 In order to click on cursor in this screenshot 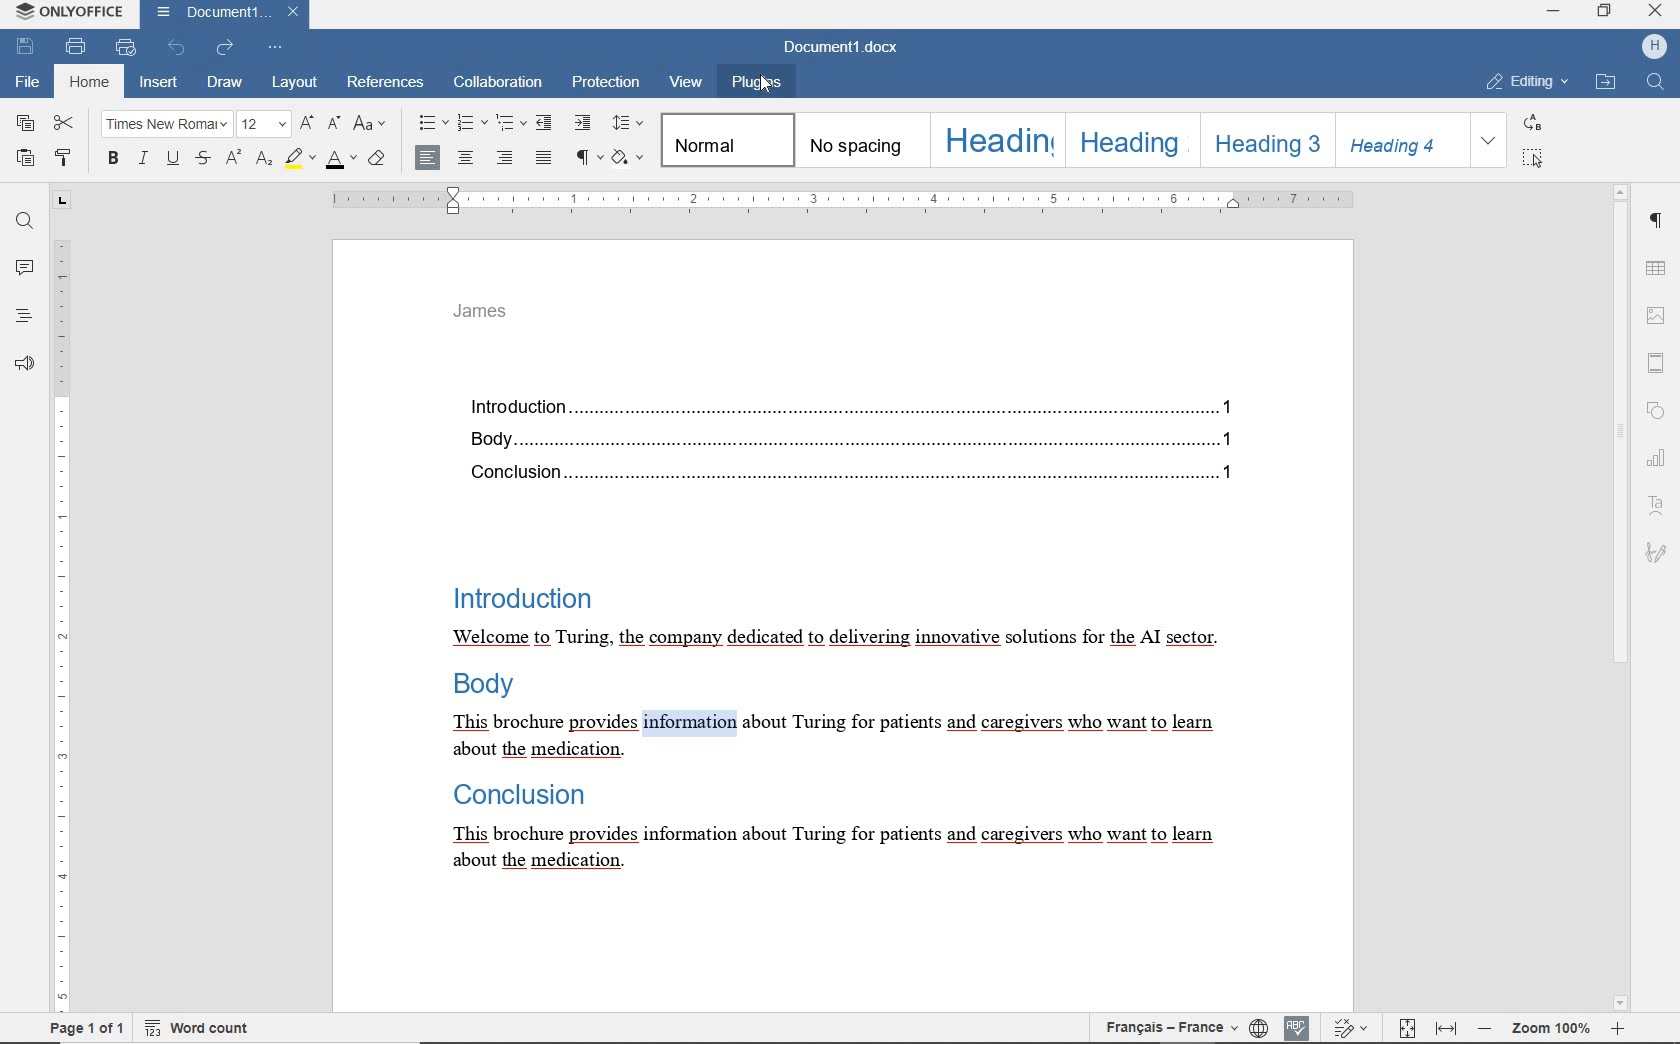, I will do `click(767, 87)`.